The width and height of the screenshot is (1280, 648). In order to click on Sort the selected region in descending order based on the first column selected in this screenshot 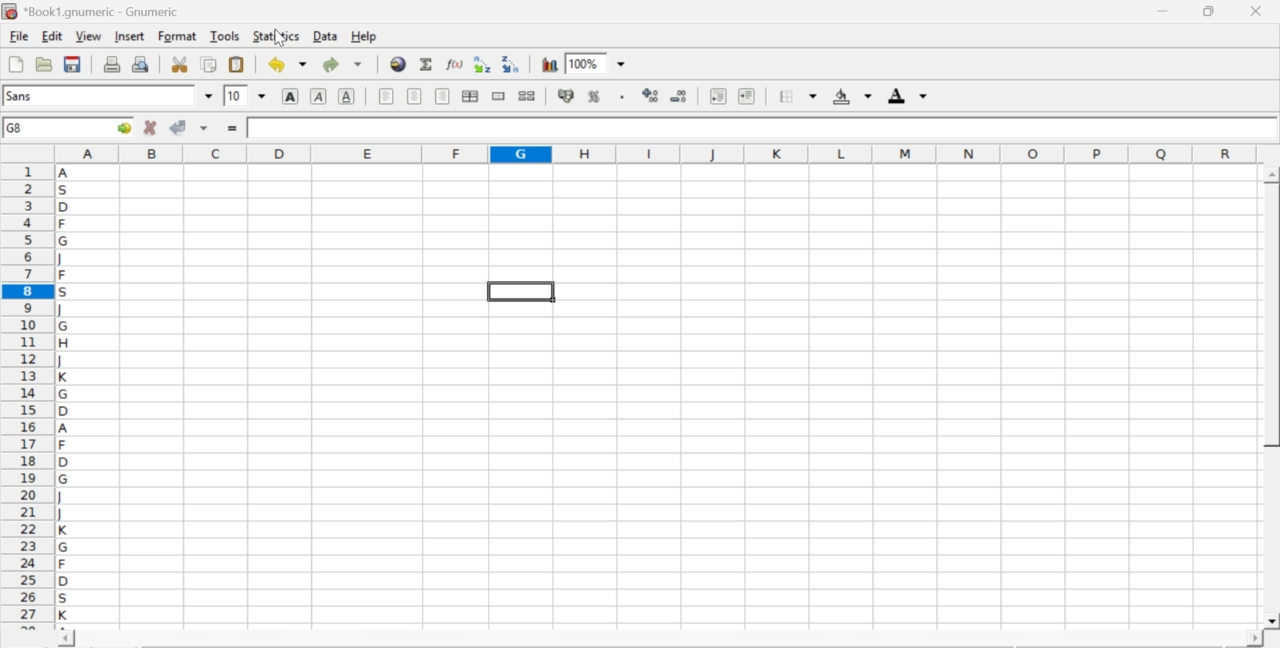, I will do `click(512, 62)`.